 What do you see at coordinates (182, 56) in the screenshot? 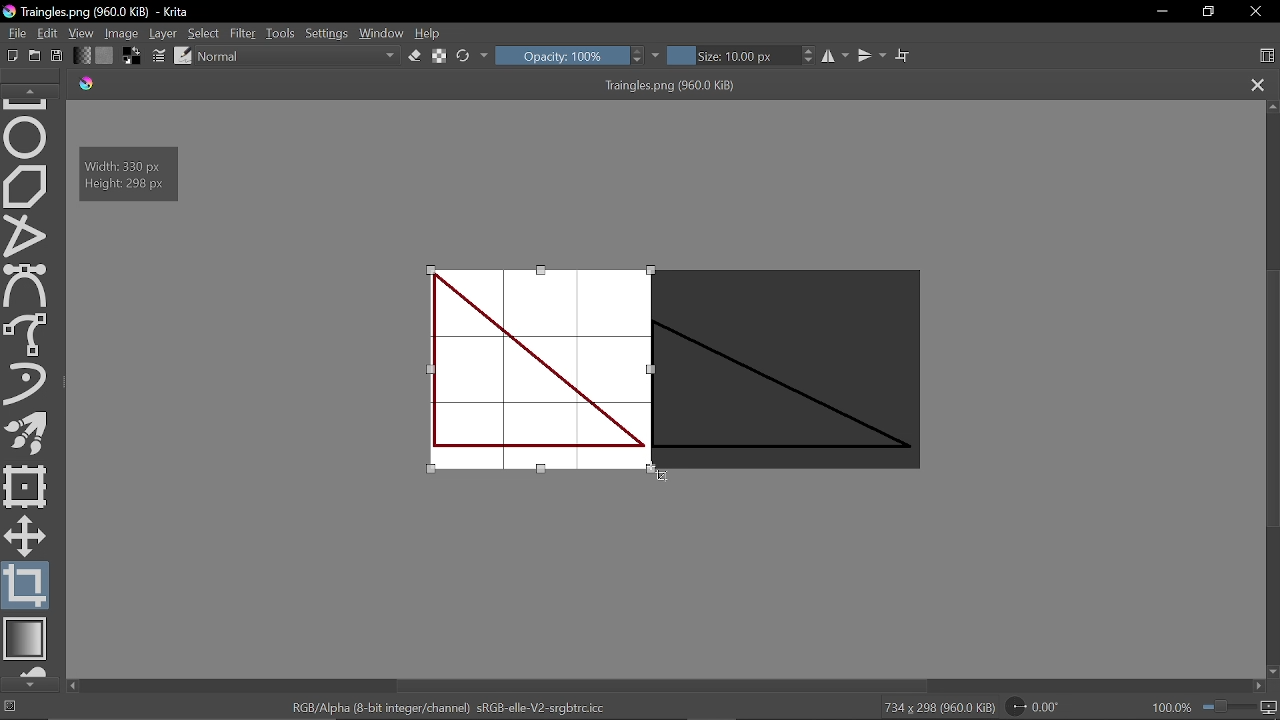
I see `Choose brush preset` at bounding box center [182, 56].